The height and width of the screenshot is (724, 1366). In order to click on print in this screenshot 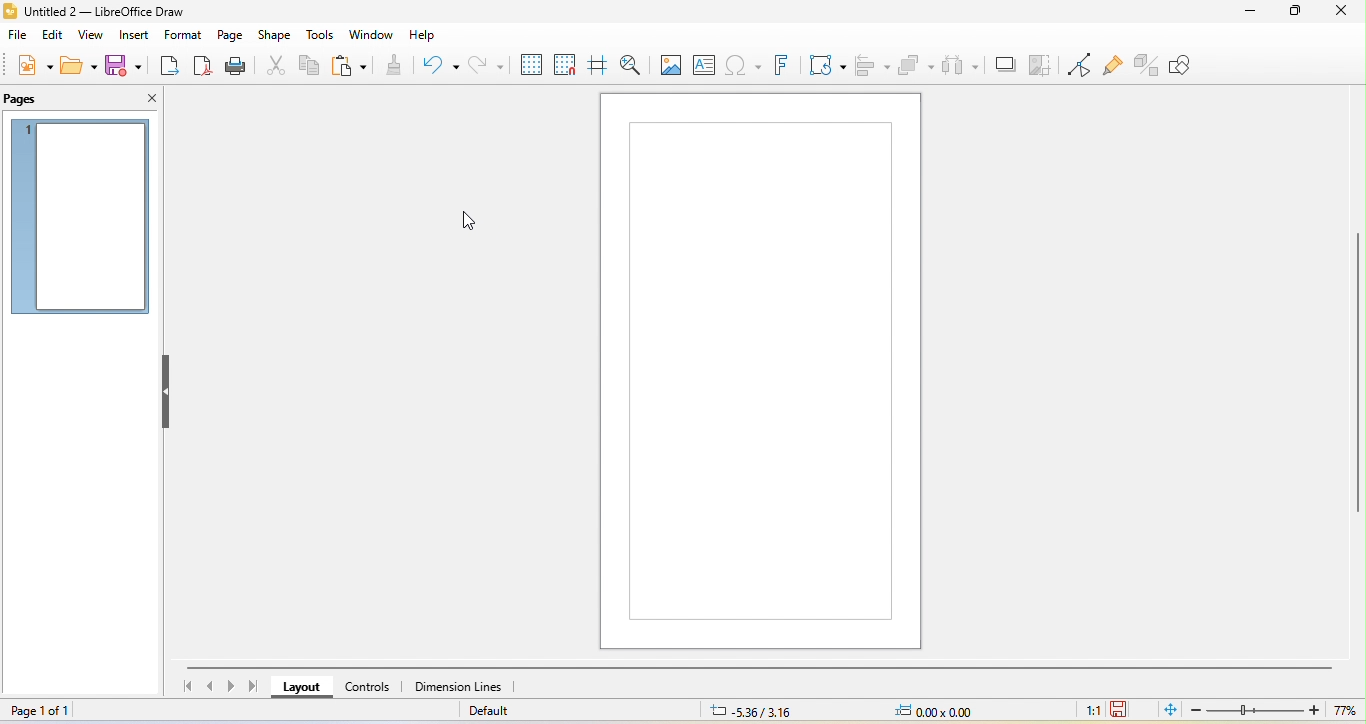, I will do `click(234, 66)`.